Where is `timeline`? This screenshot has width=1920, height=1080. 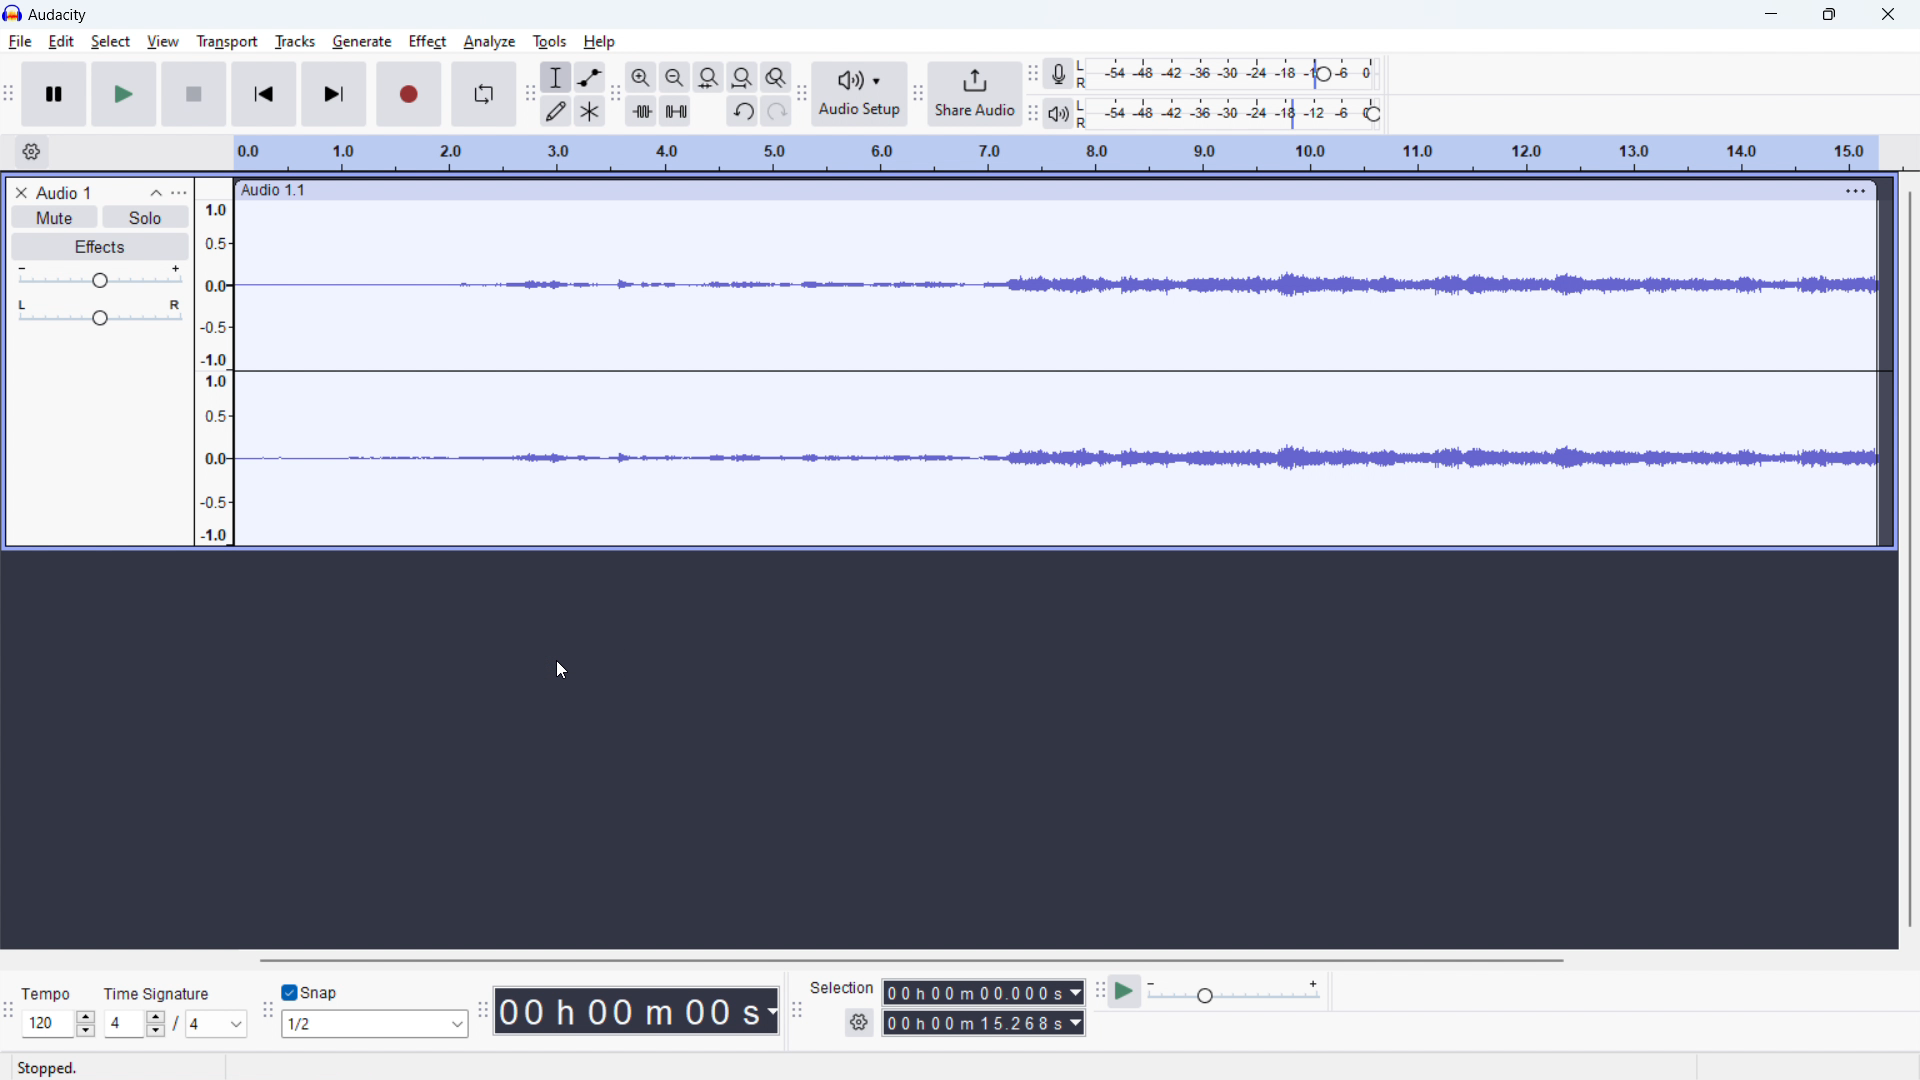 timeline is located at coordinates (1058, 152).